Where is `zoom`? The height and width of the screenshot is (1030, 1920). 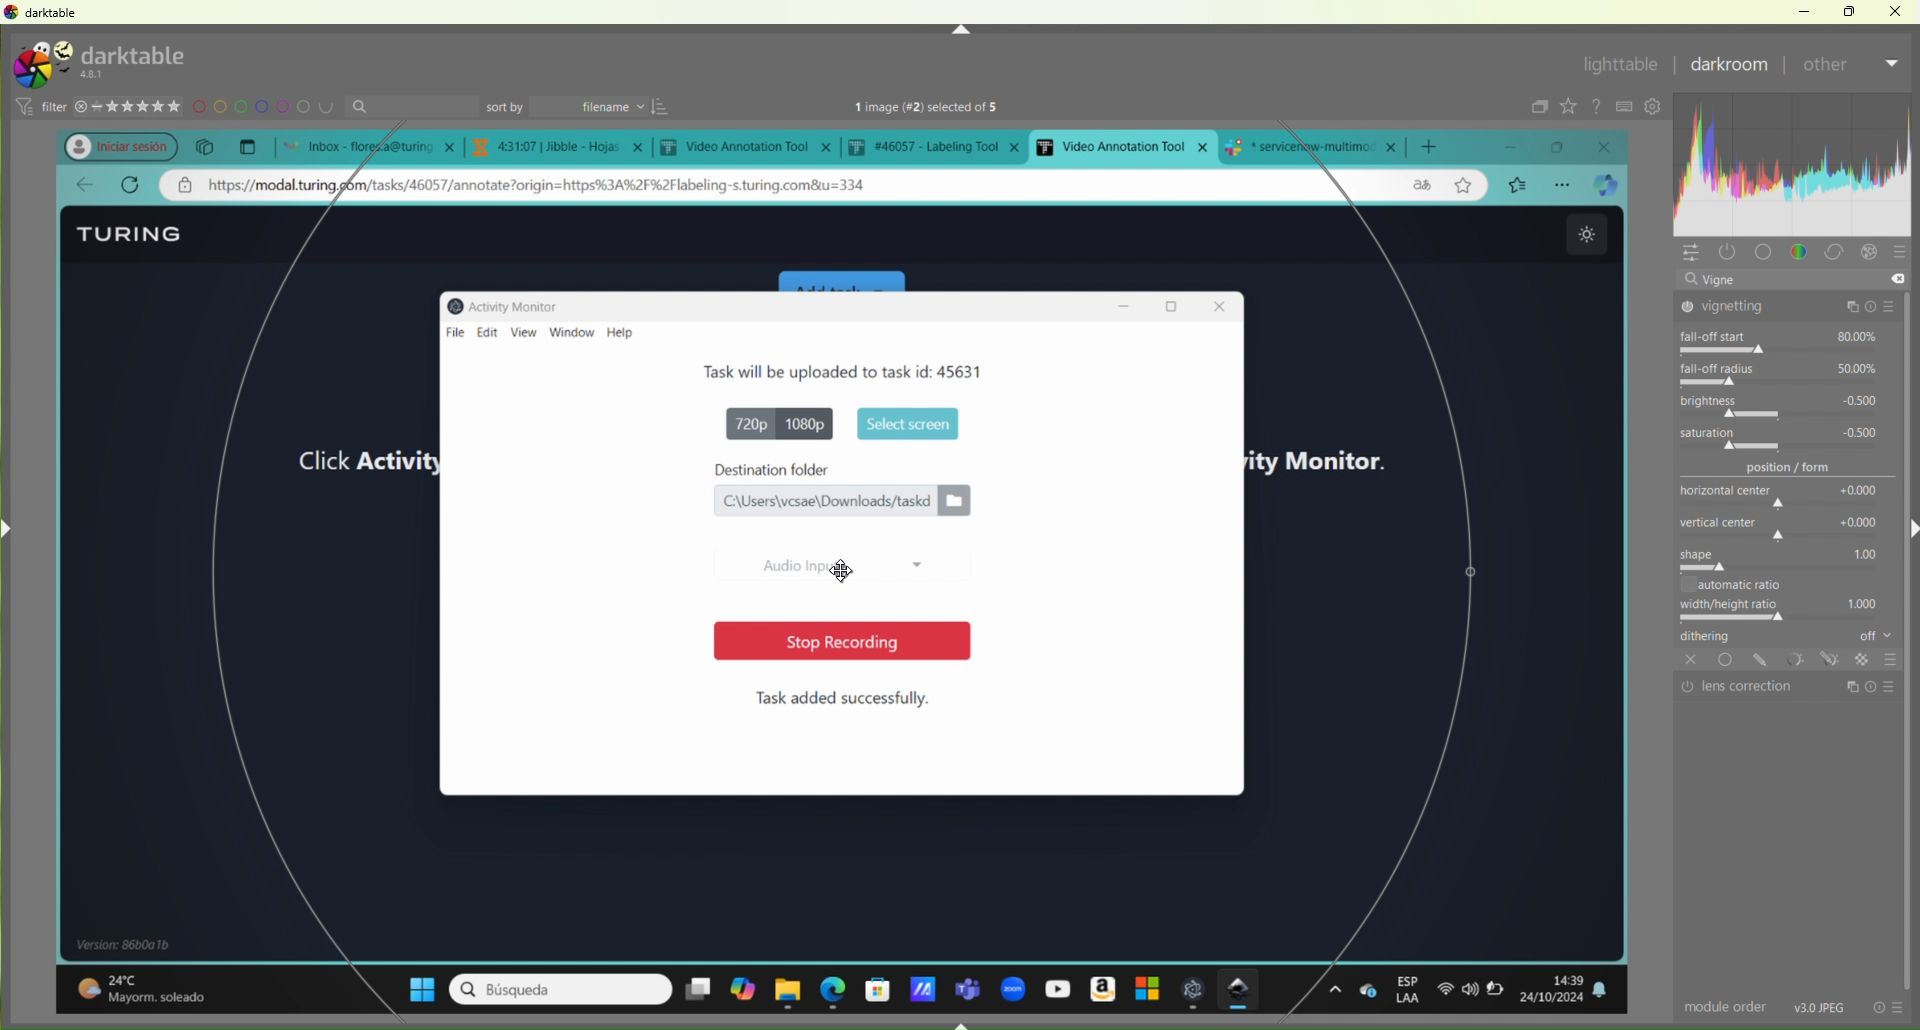
zoom is located at coordinates (1012, 985).